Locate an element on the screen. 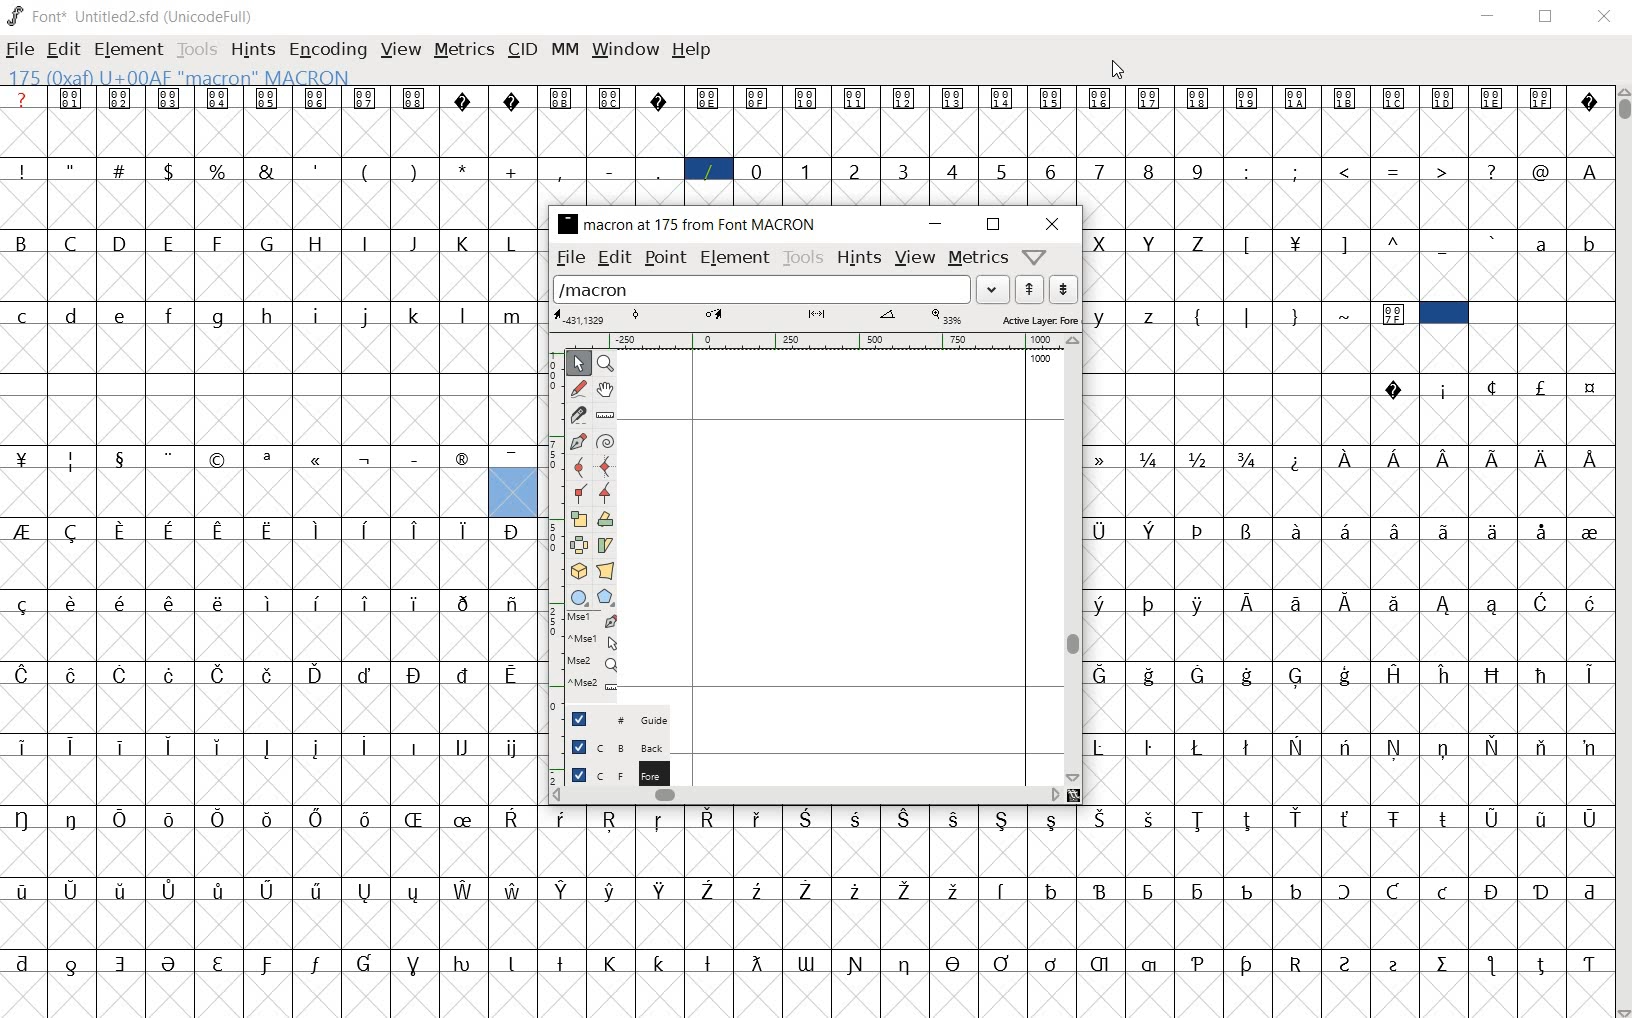 This screenshot has height=1018, width=1632. " is located at coordinates (73, 171).